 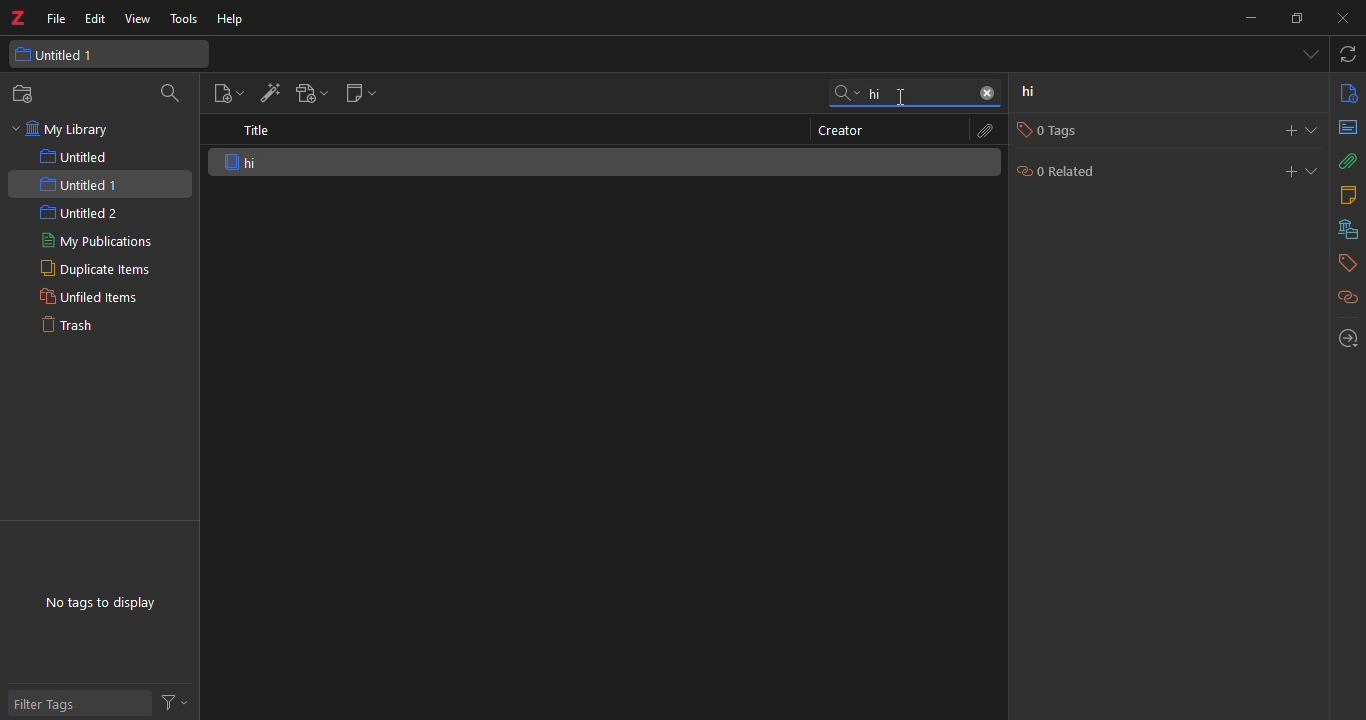 What do you see at coordinates (310, 96) in the screenshot?
I see `add attach` at bounding box center [310, 96].